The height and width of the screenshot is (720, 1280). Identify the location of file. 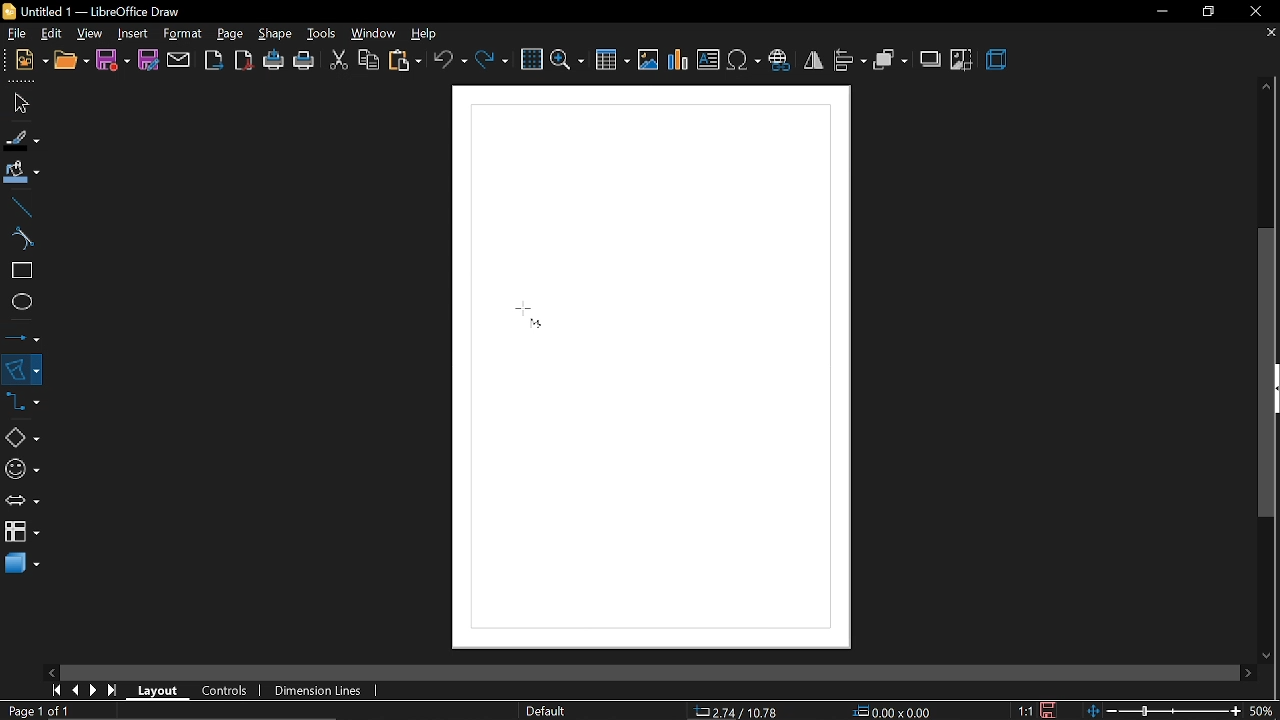
(17, 34).